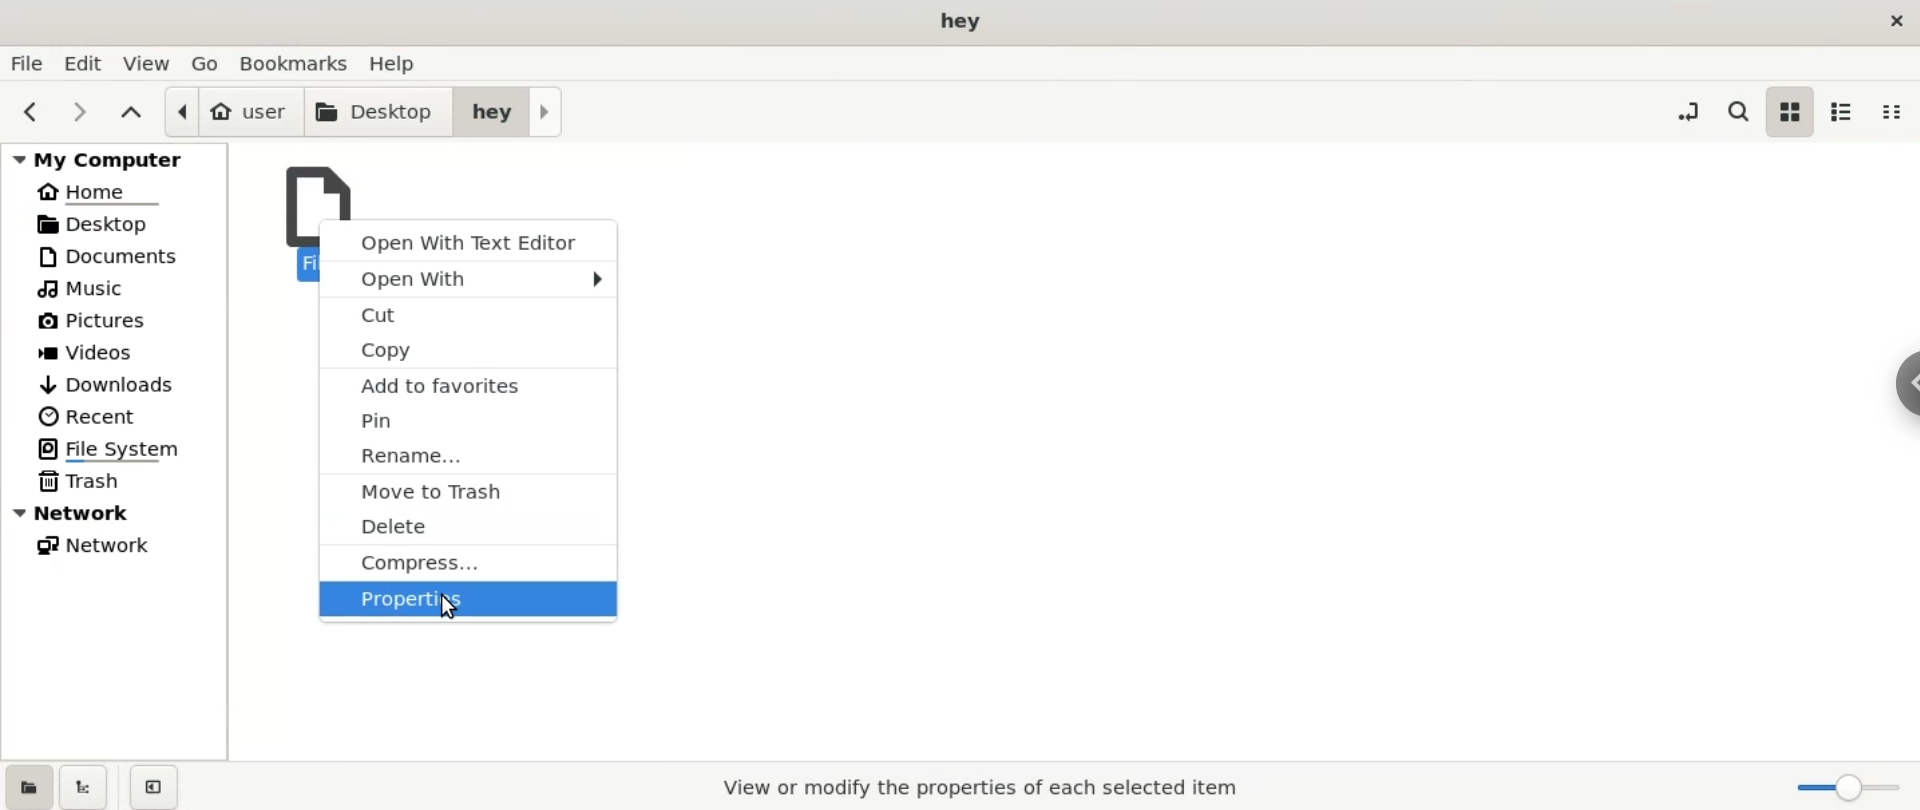 The height and width of the screenshot is (810, 1920). What do you see at coordinates (1899, 112) in the screenshot?
I see `compact view` at bounding box center [1899, 112].